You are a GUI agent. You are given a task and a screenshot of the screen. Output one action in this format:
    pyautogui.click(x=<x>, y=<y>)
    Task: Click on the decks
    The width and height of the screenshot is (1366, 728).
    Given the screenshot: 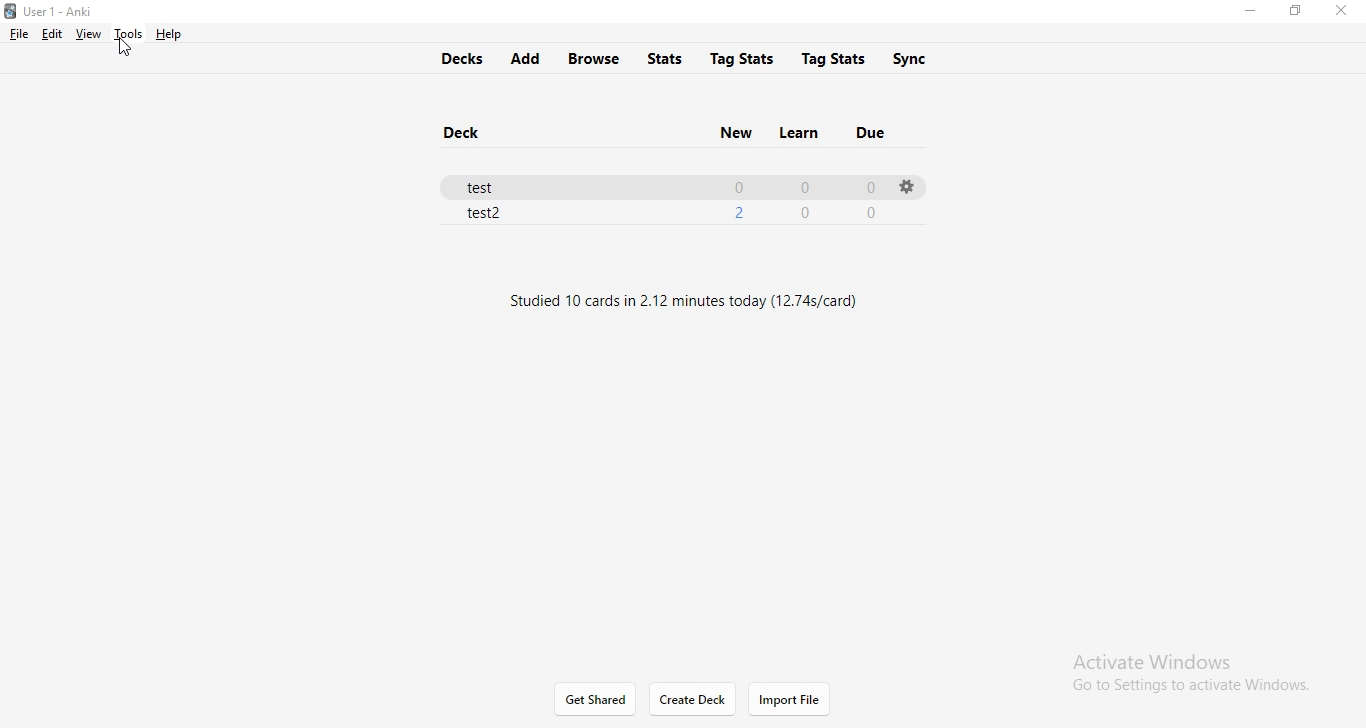 What is the action you would take?
    pyautogui.click(x=465, y=60)
    